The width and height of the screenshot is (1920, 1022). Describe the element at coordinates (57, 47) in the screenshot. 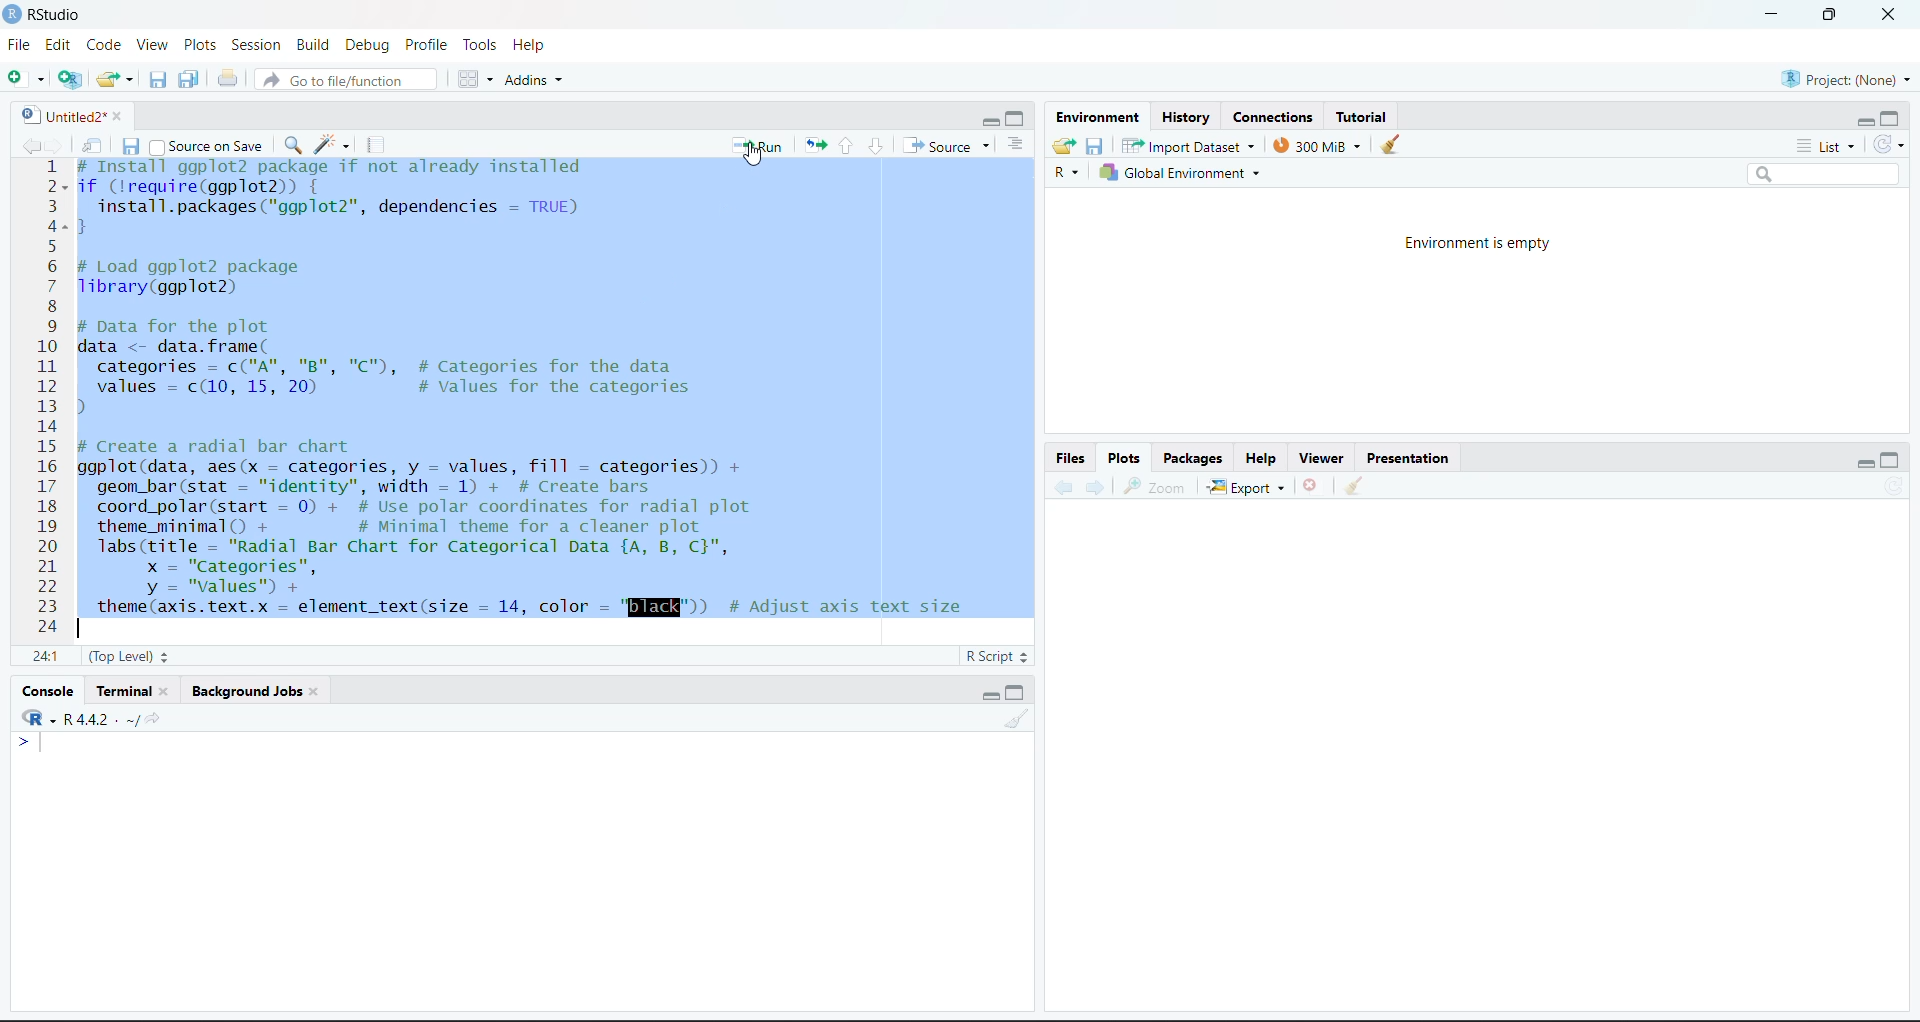

I see `Edit` at that location.